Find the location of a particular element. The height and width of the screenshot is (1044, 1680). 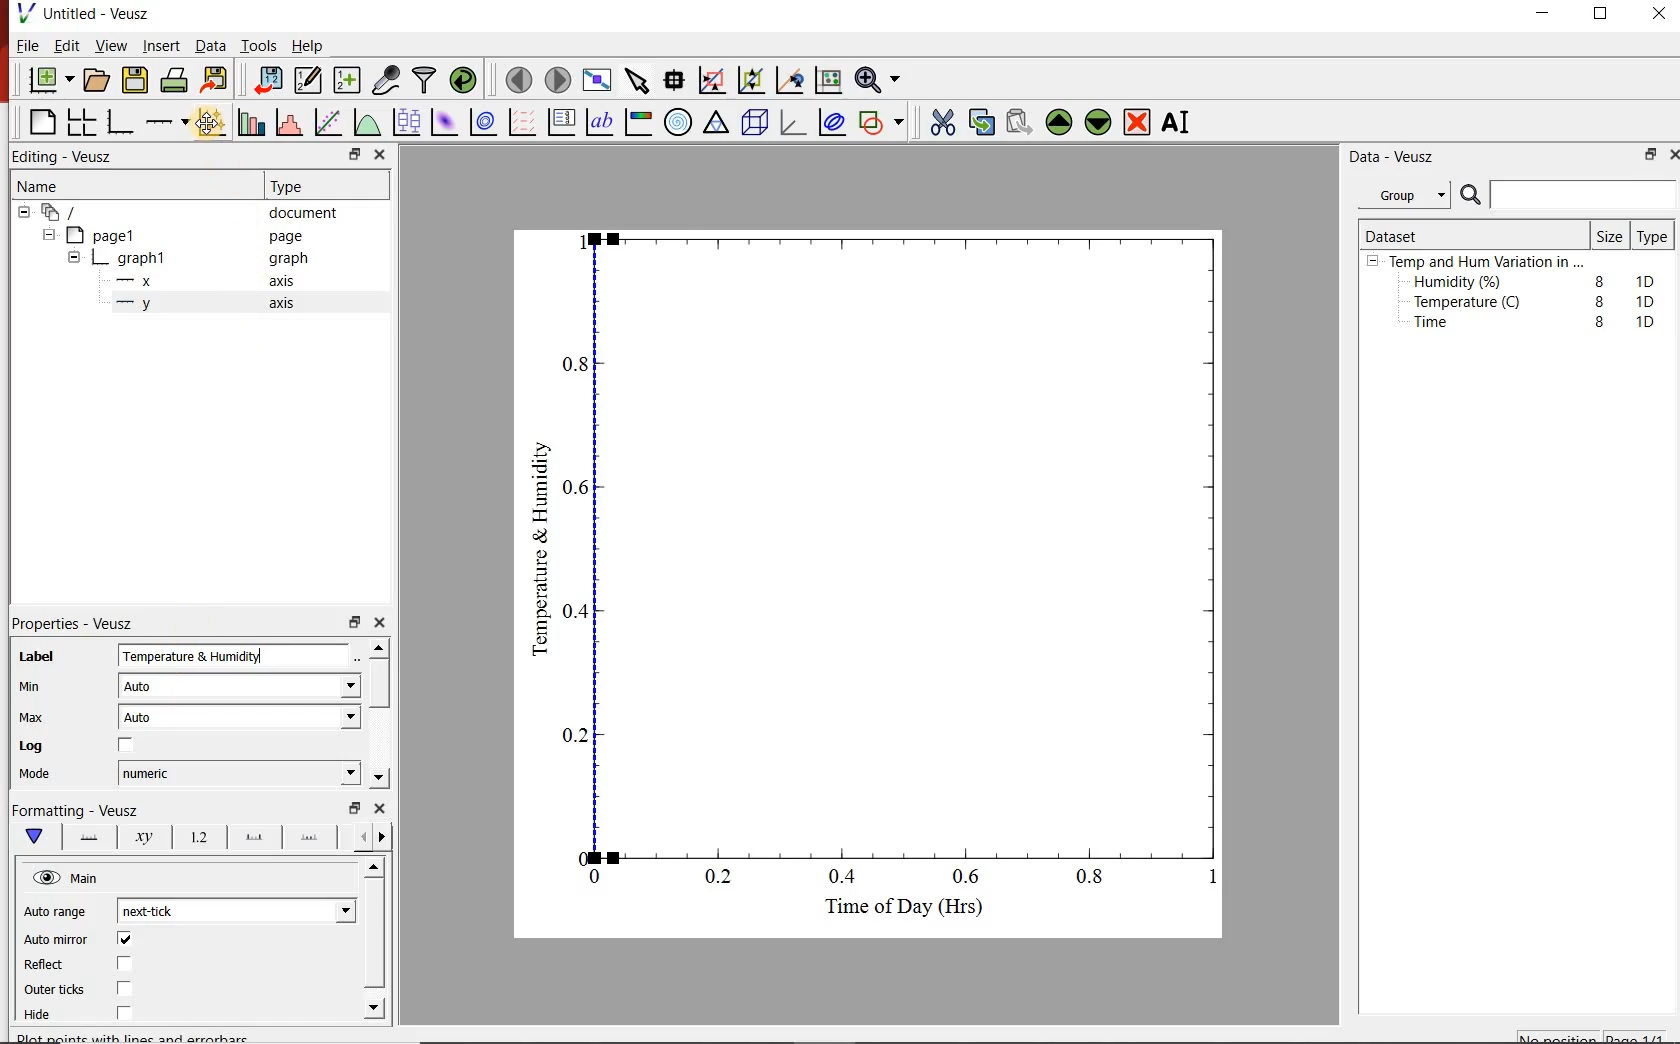

create new datasets using ranges, parametrically or as functions of existing datasets is located at coordinates (348, 81).